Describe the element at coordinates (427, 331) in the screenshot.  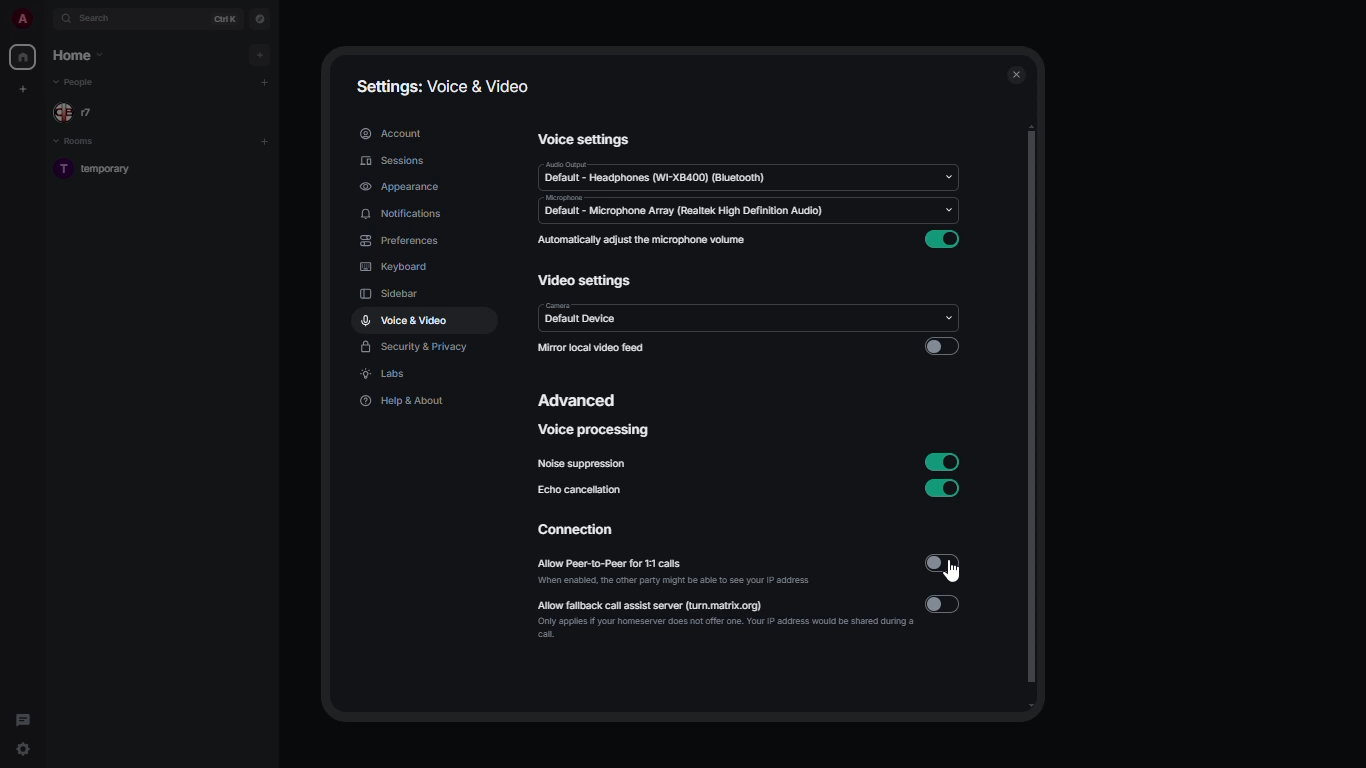
I see `cursor` at that location.